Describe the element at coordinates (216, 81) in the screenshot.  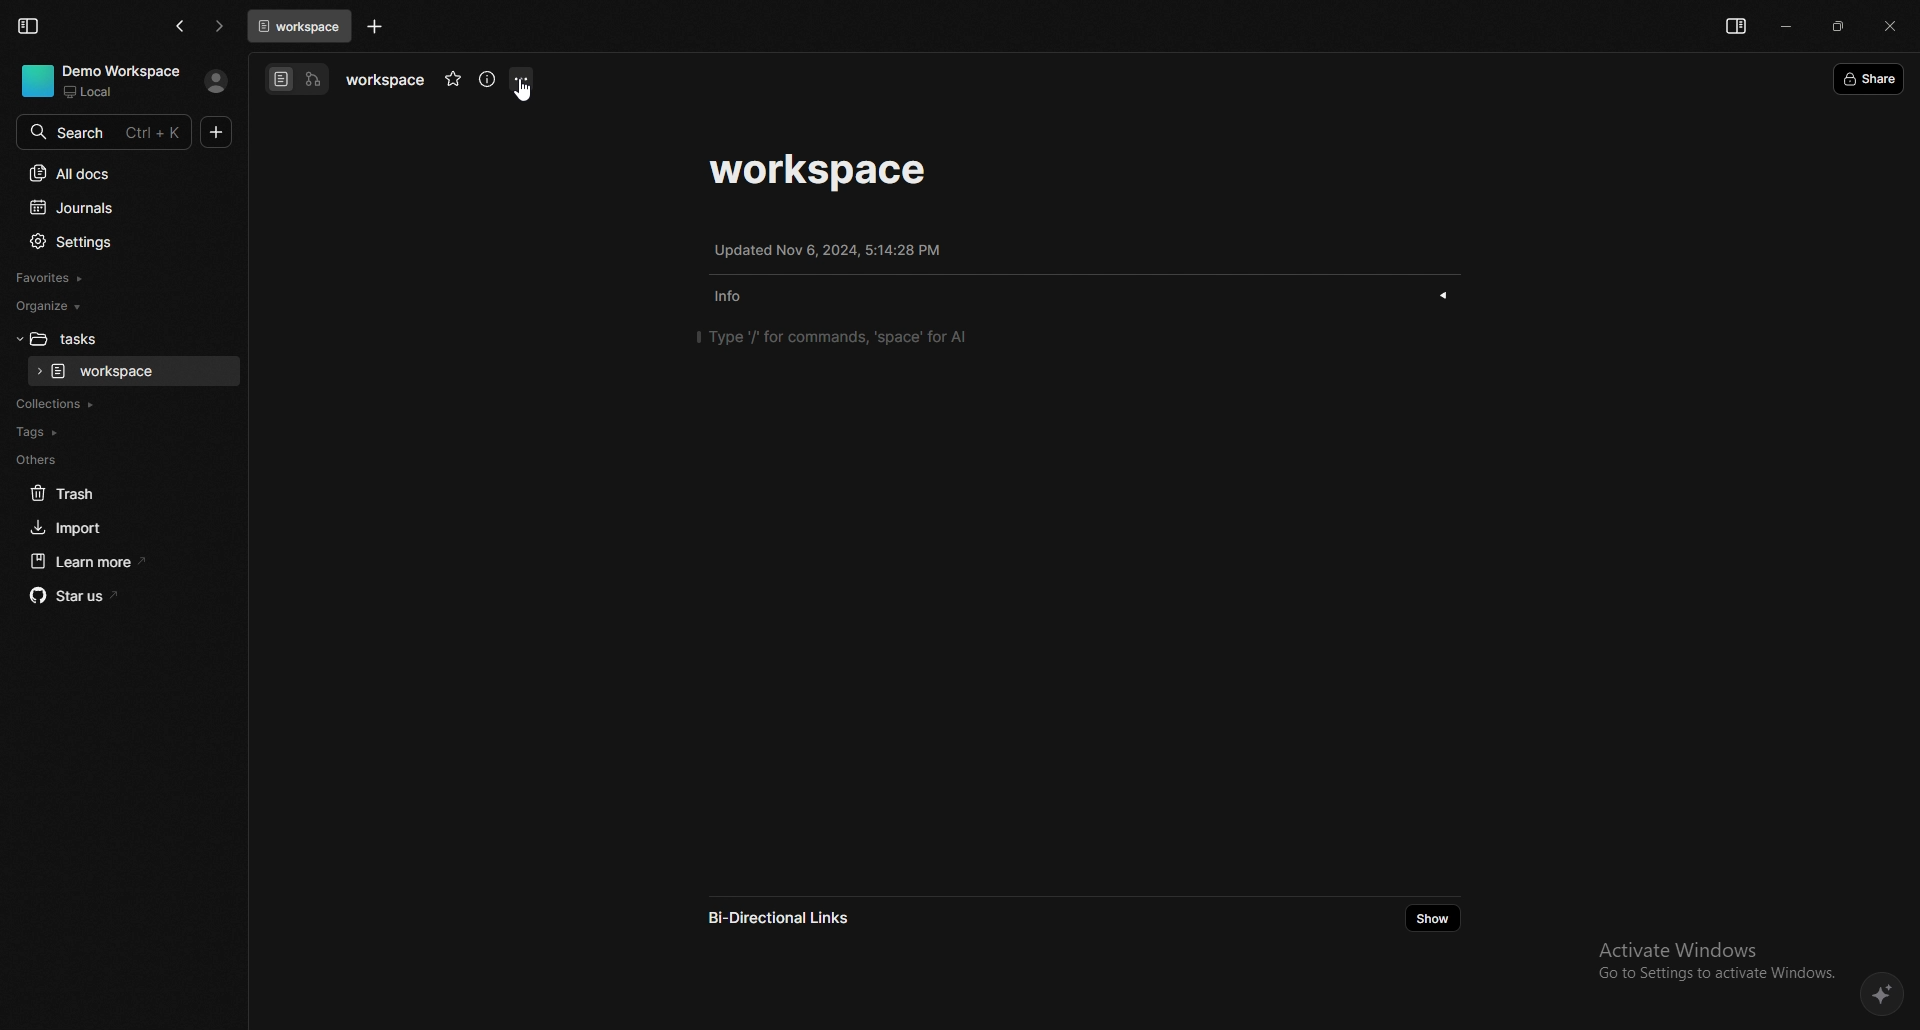
I see `profile` at that location.